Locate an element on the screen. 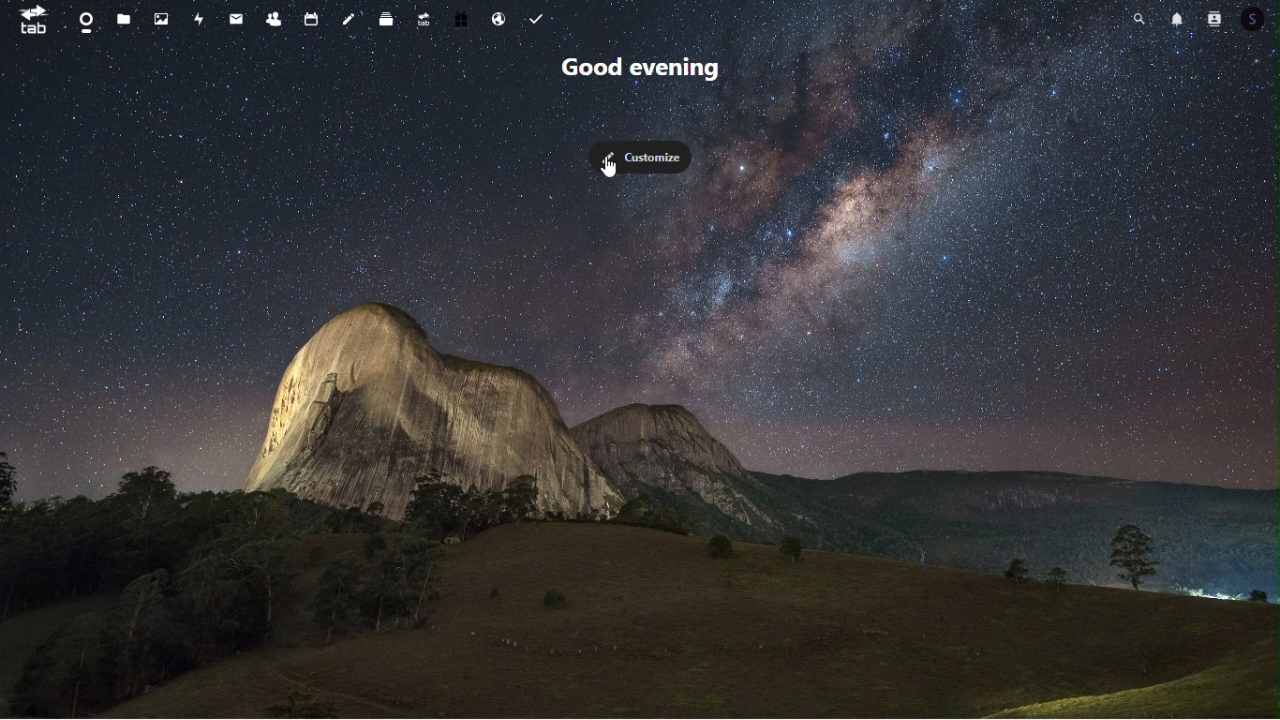 This screenshot has width=1280, height=720. Contacts is located at coordinates (1216, 18).